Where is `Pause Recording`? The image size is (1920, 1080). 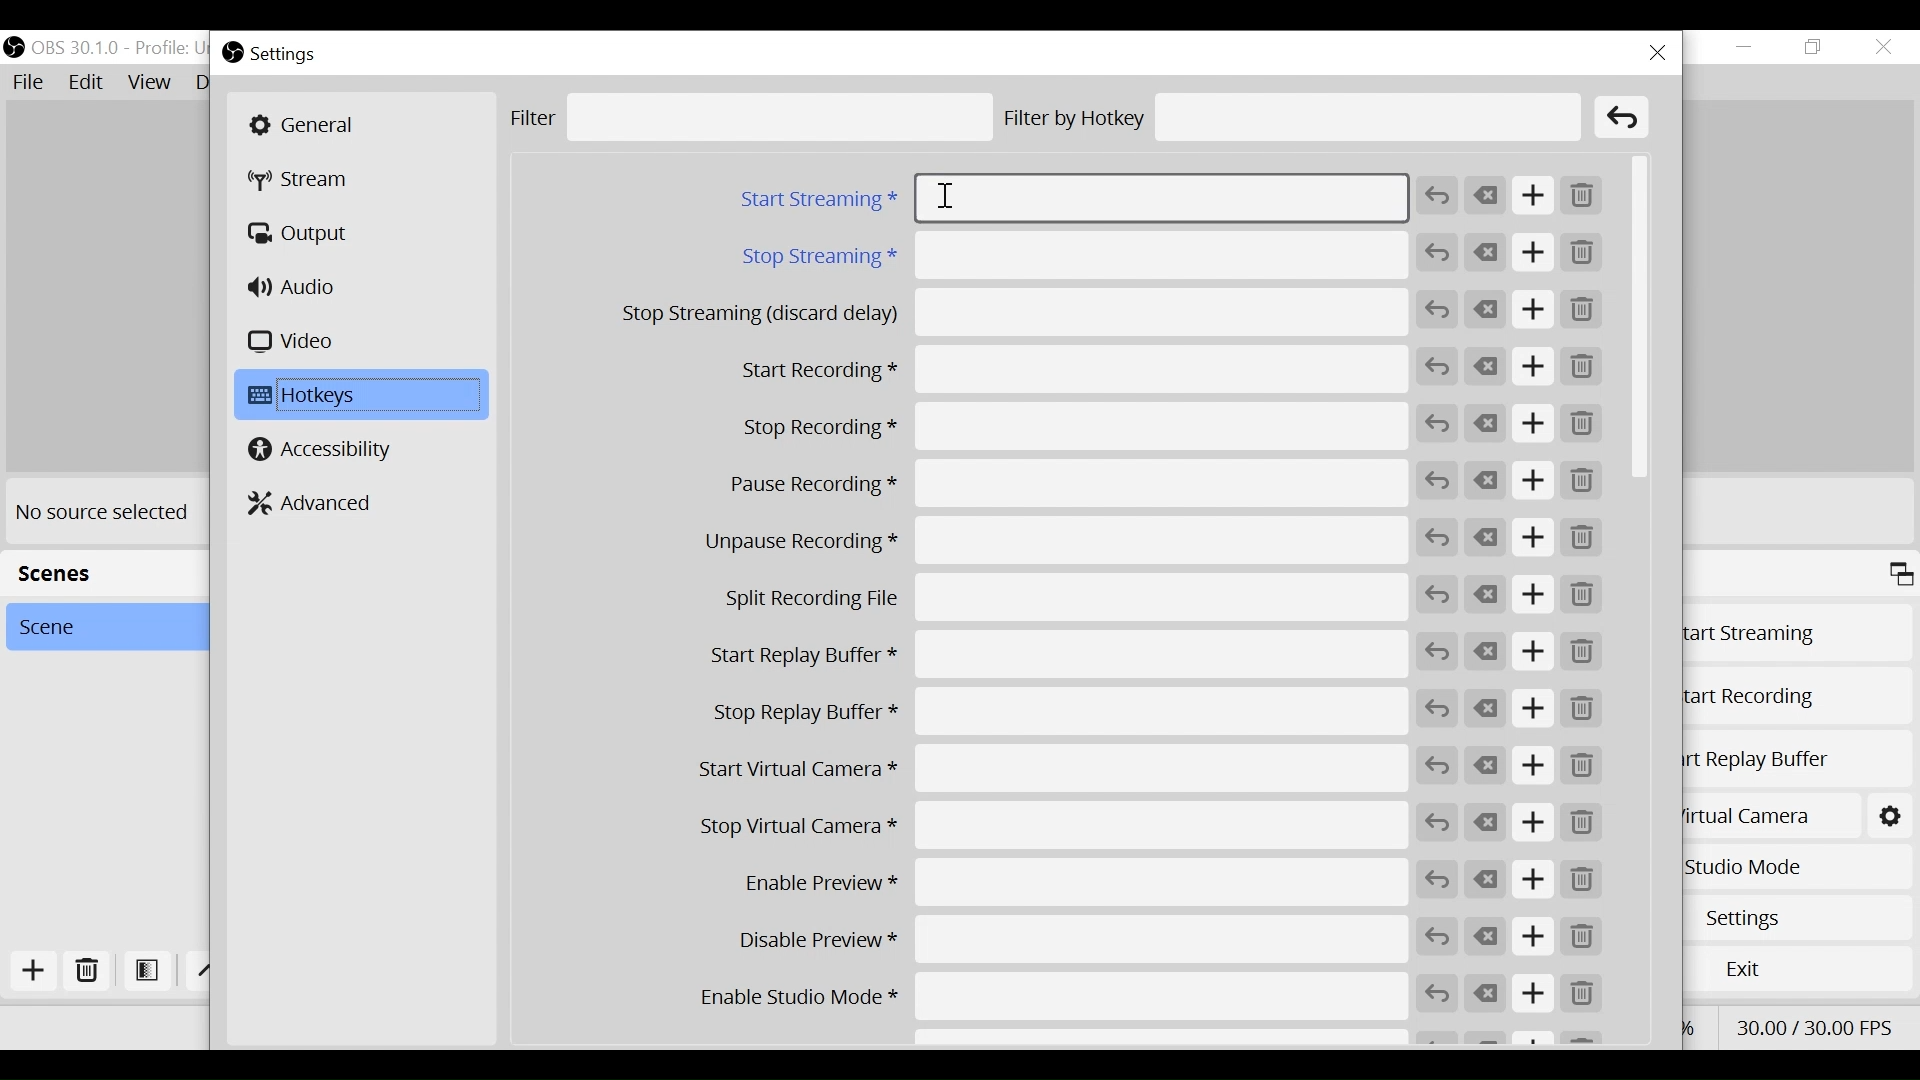 Pause Recording is located at coordinates (1053, 485).